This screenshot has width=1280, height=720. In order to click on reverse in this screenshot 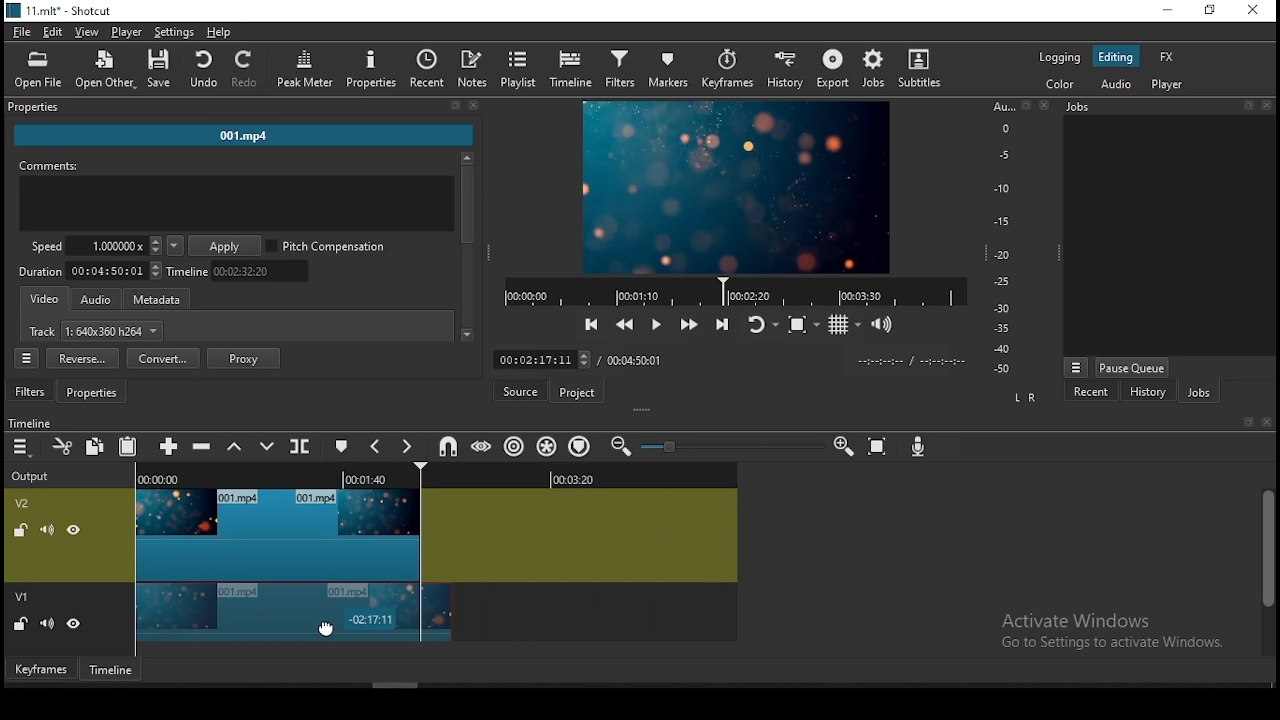, I will do `click(82, 359)`.